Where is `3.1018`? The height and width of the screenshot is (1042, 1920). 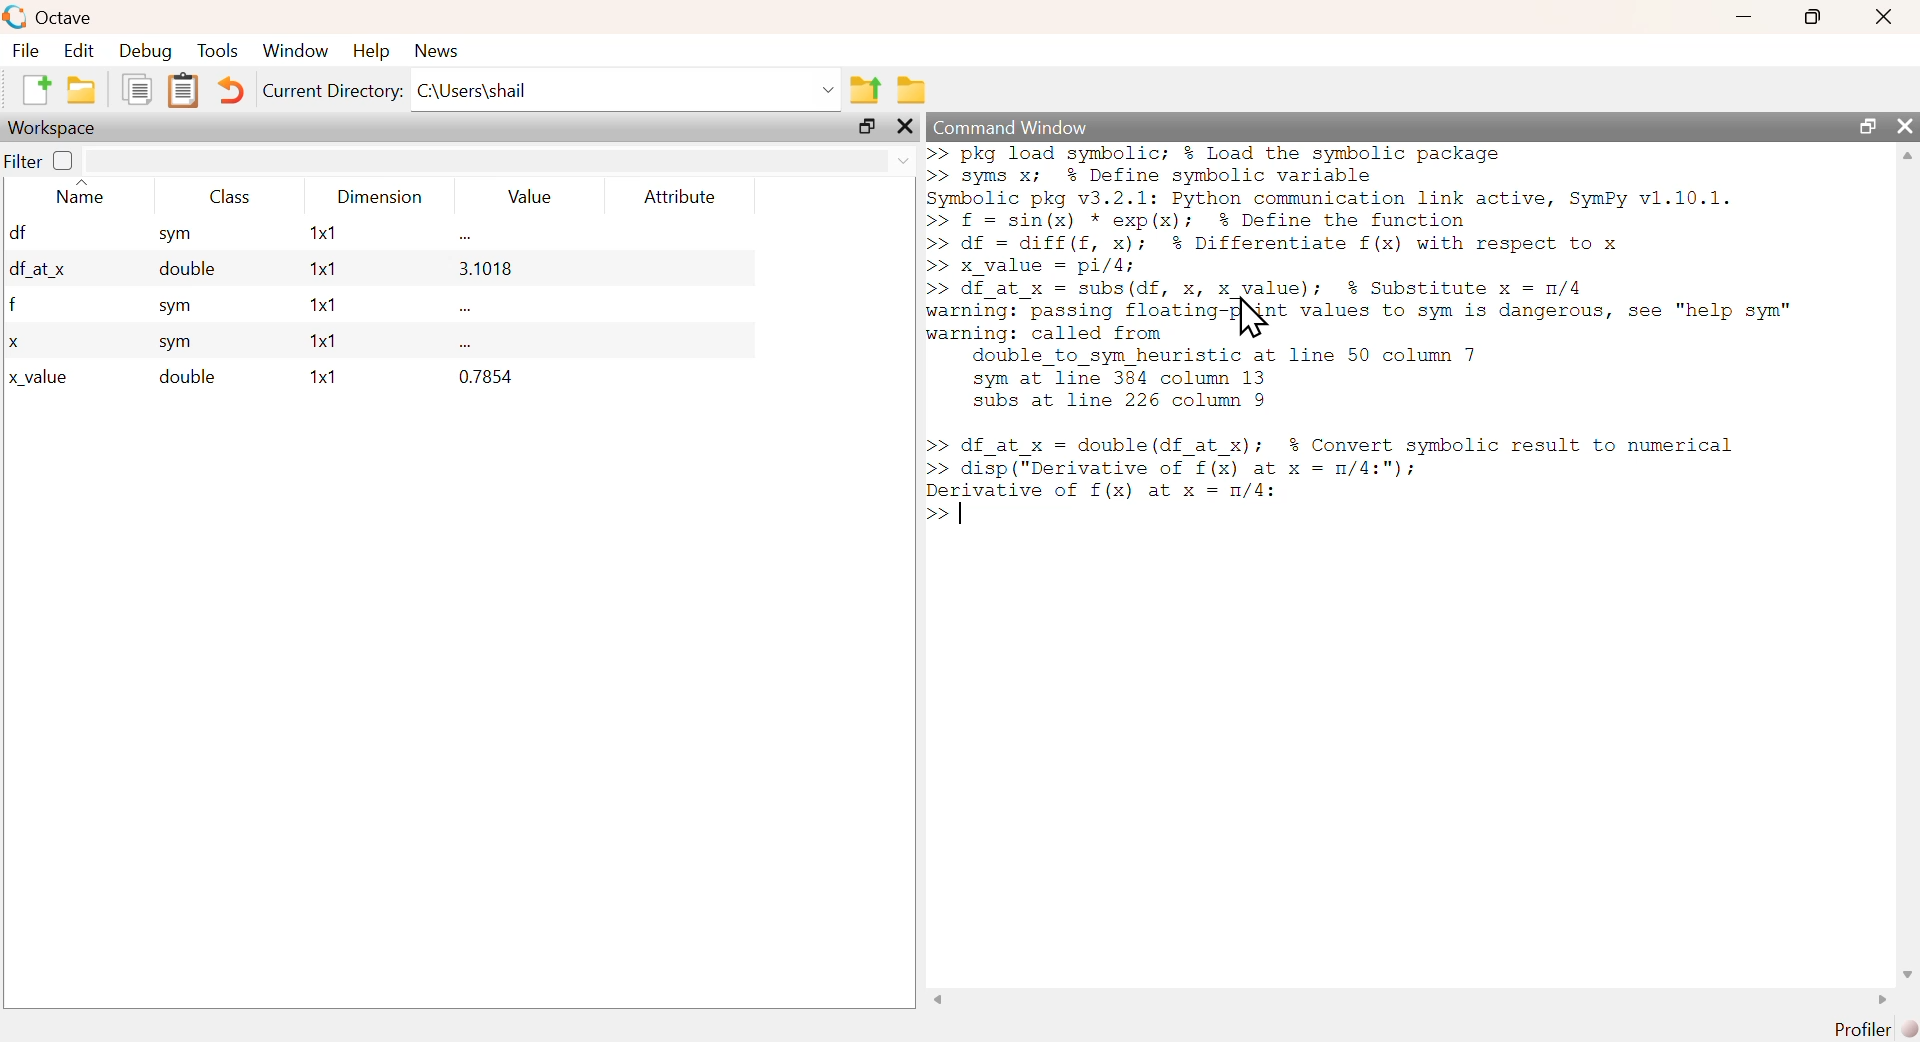 3.1018 is located at coordinates (486, 269).